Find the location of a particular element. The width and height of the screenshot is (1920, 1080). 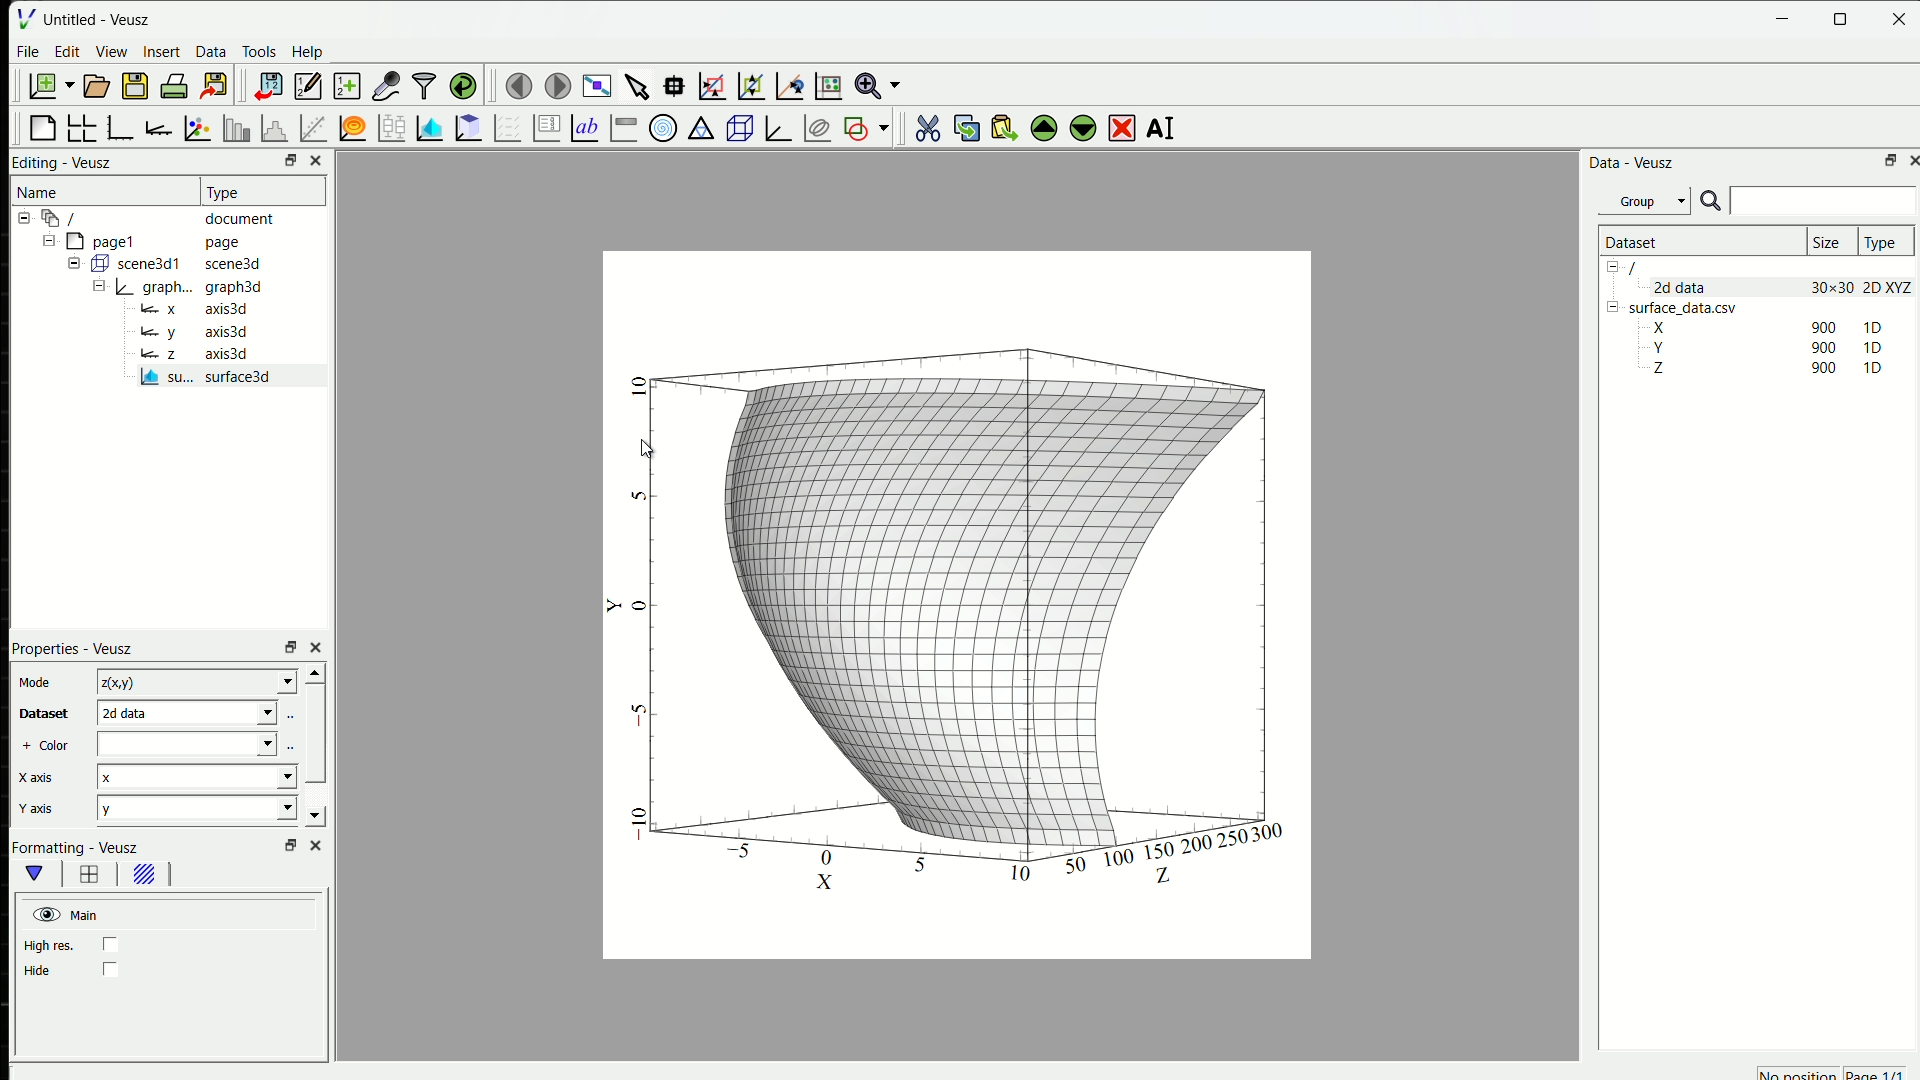

click to recenter graph axis is located at coordinates (791, 86).